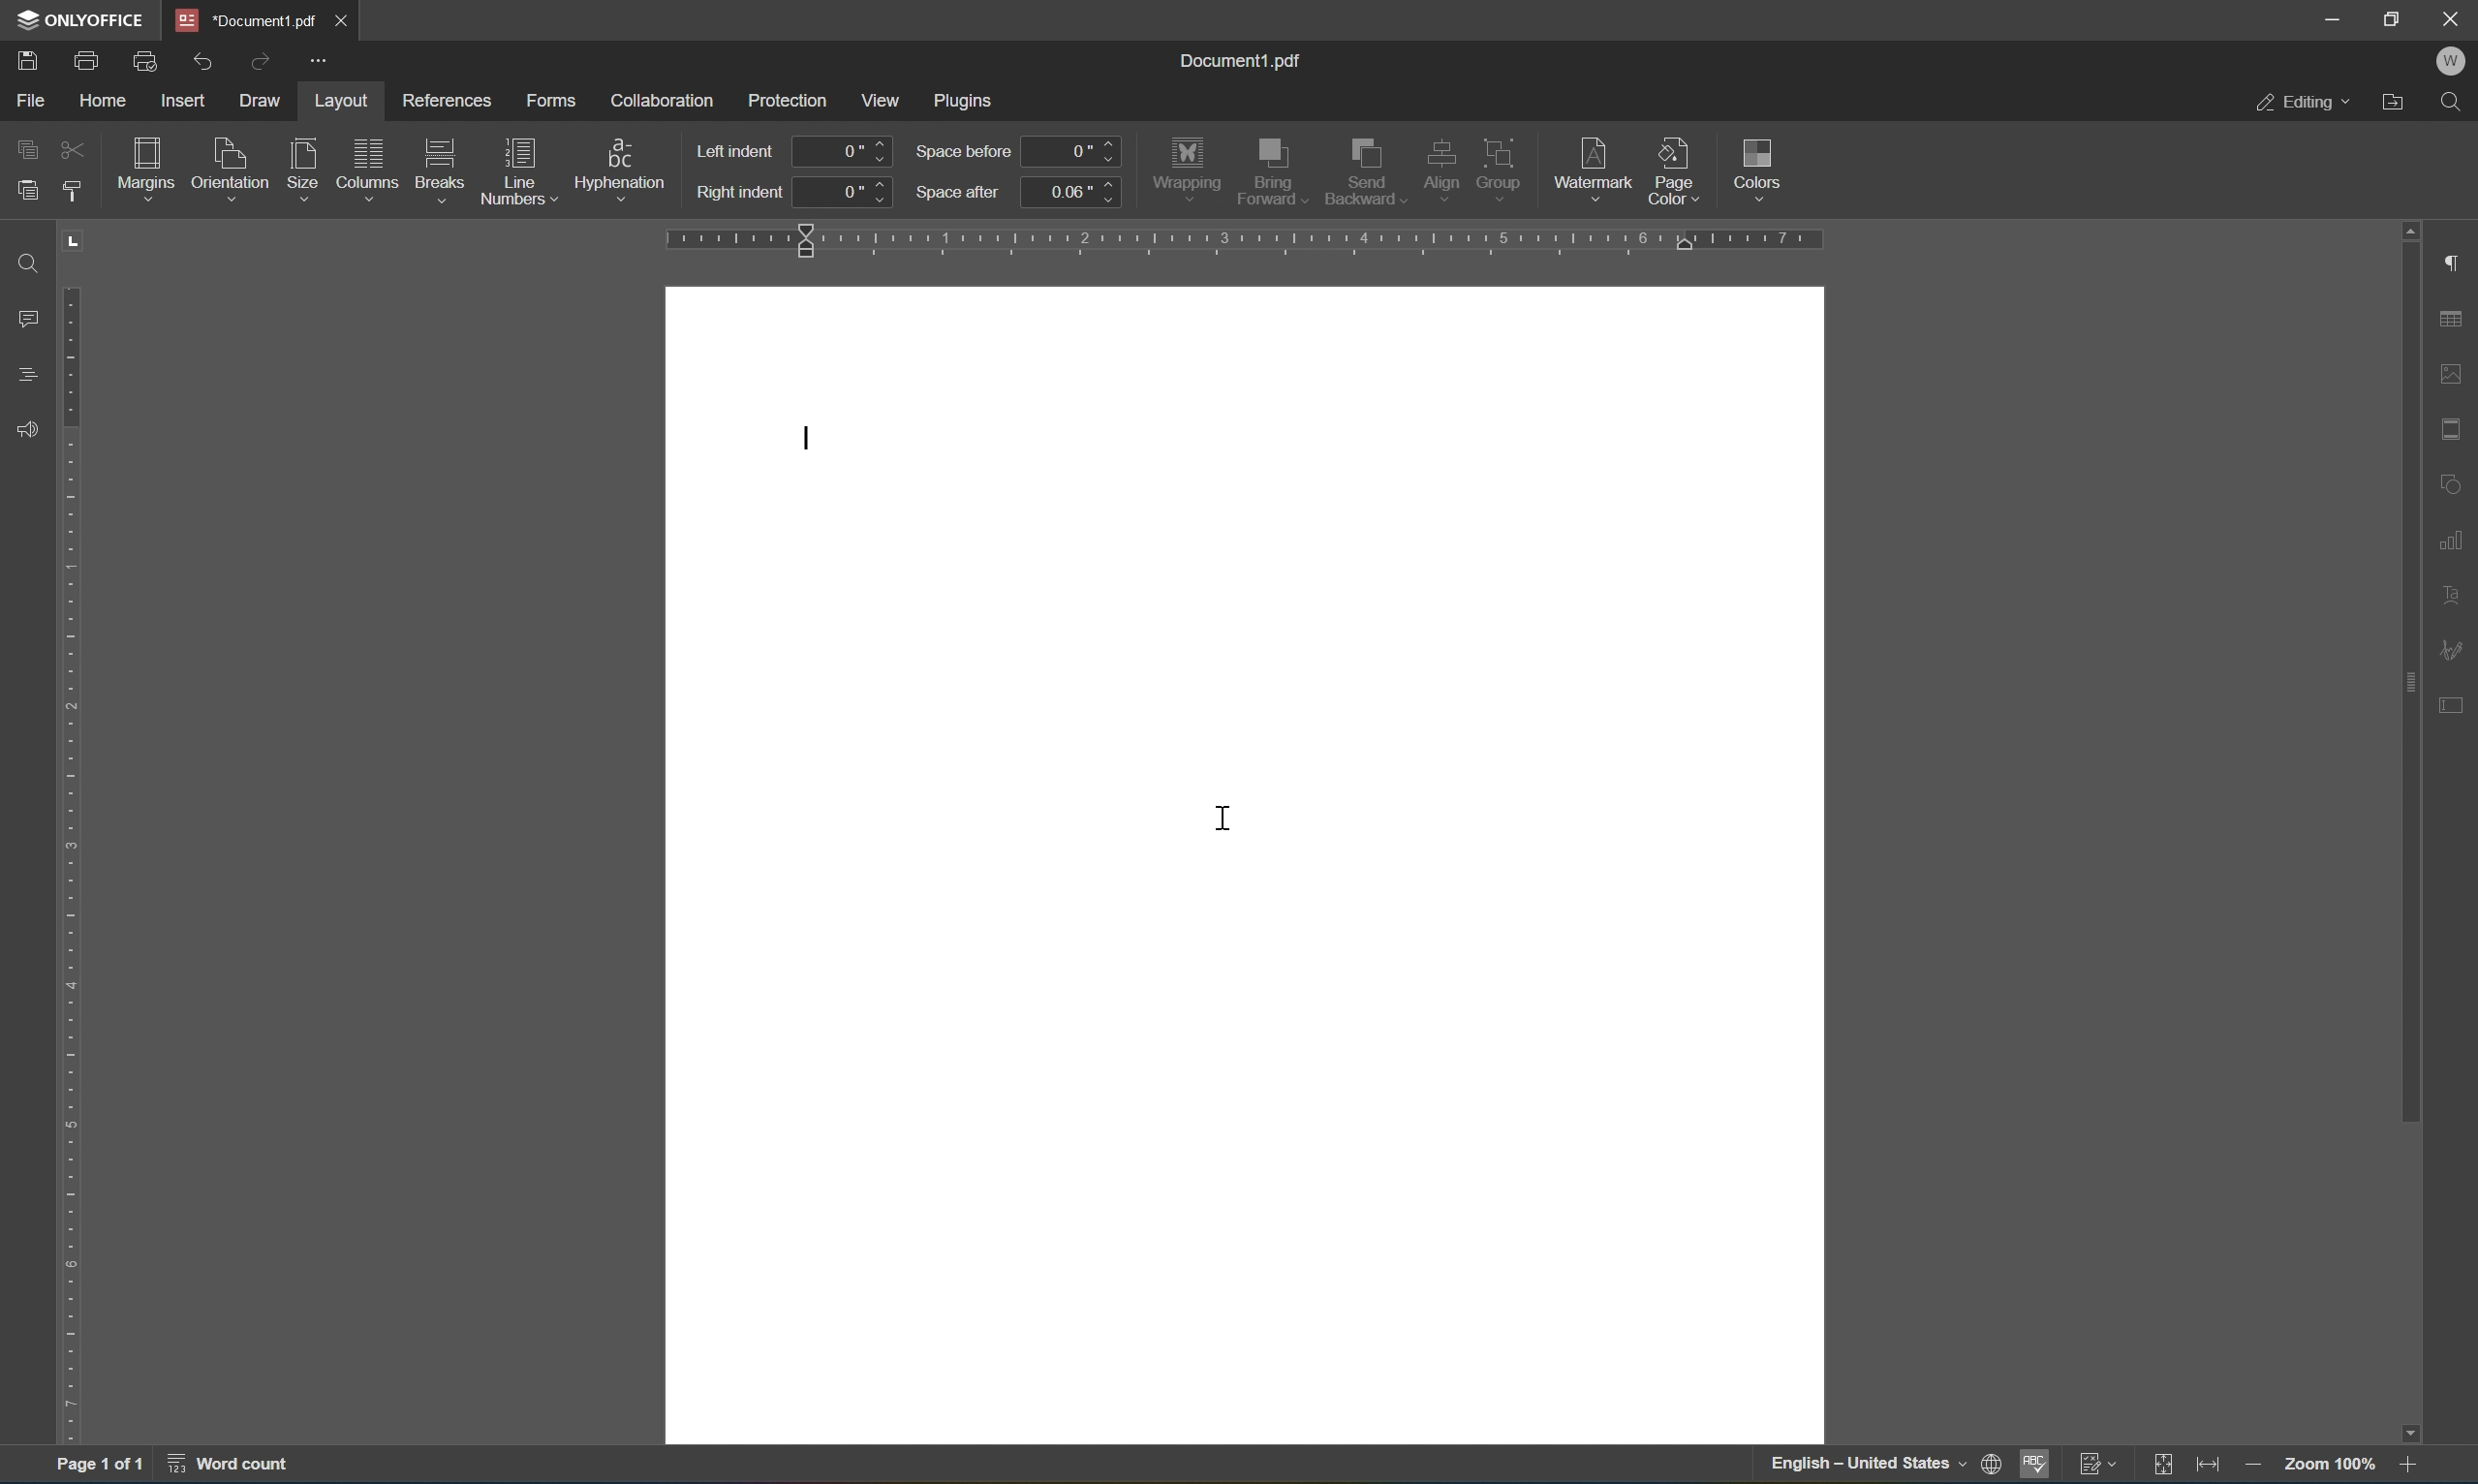 The height and width of the screenshot is (1484, 2478). What do you see at coordinates (349, 17) in the screenshot?
I see `close` at bounding box center [349, 17].